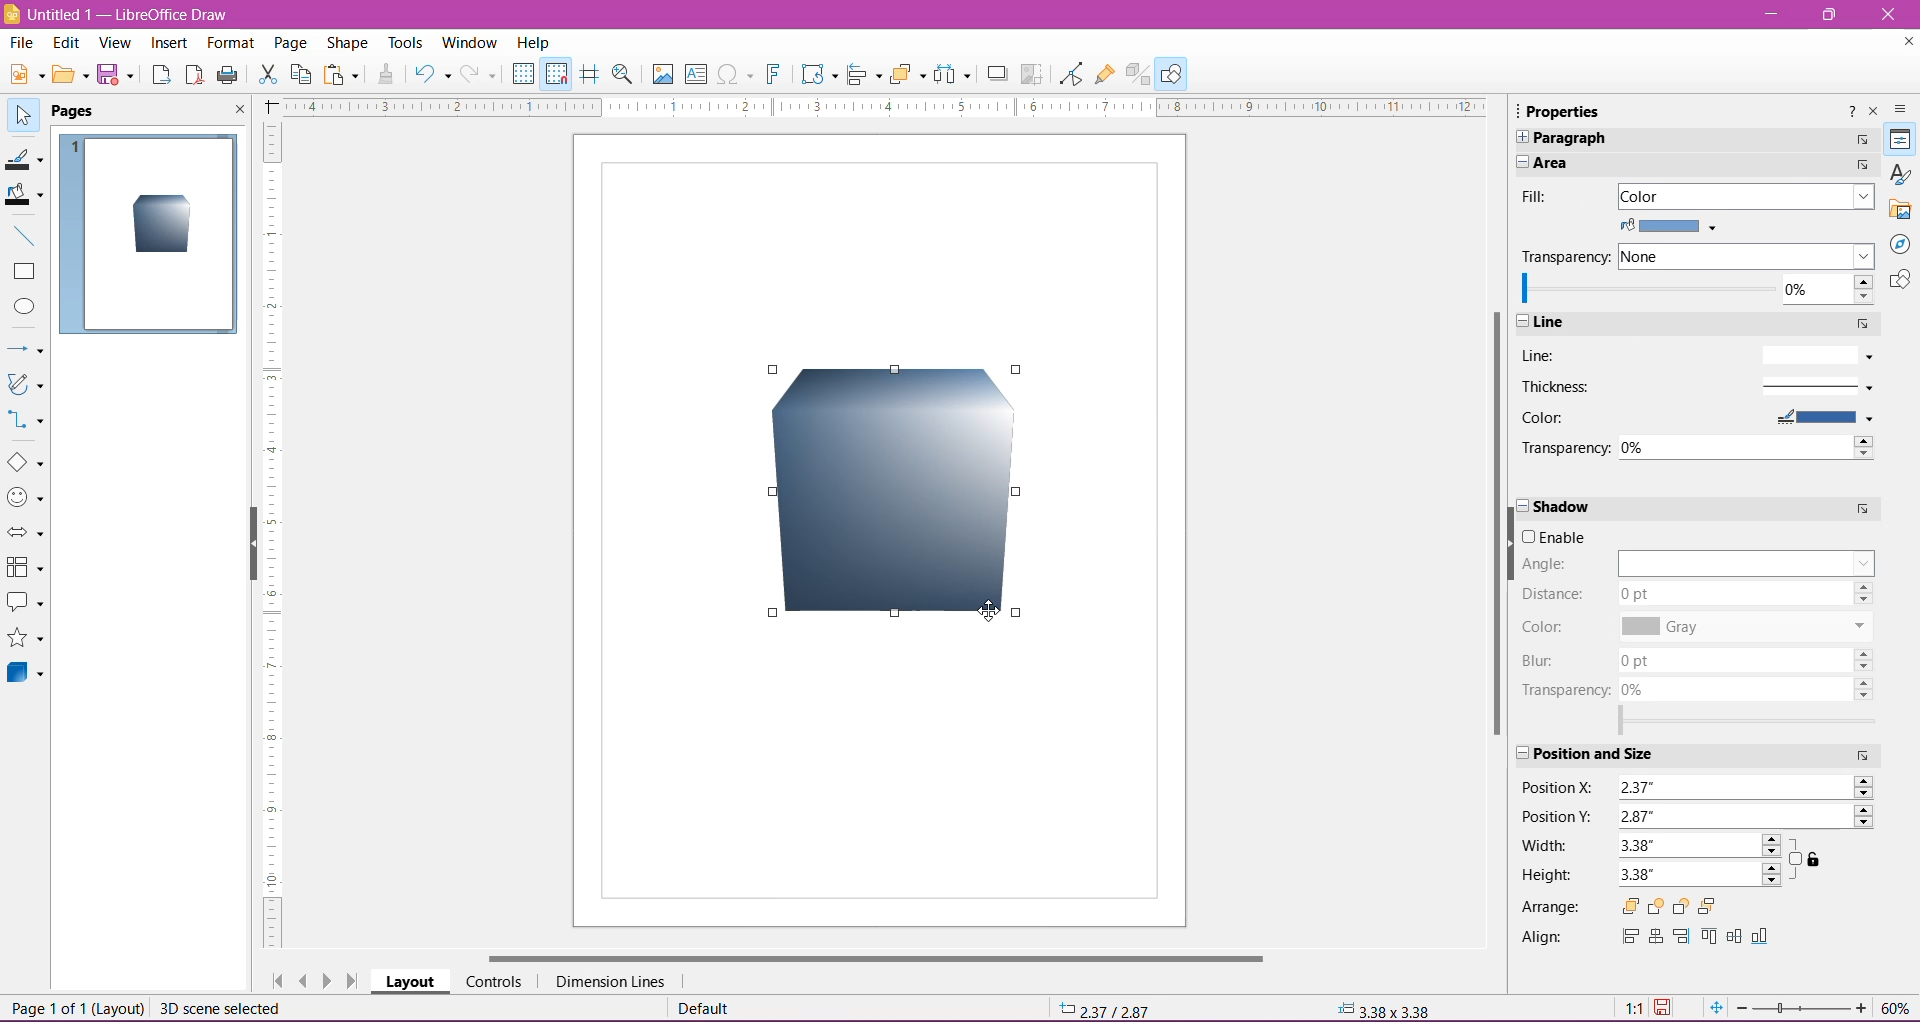  What do you see at coordinates (25, 462) in the screenshot?
I see `Basic Shapes` at bounding box center [25, 462].